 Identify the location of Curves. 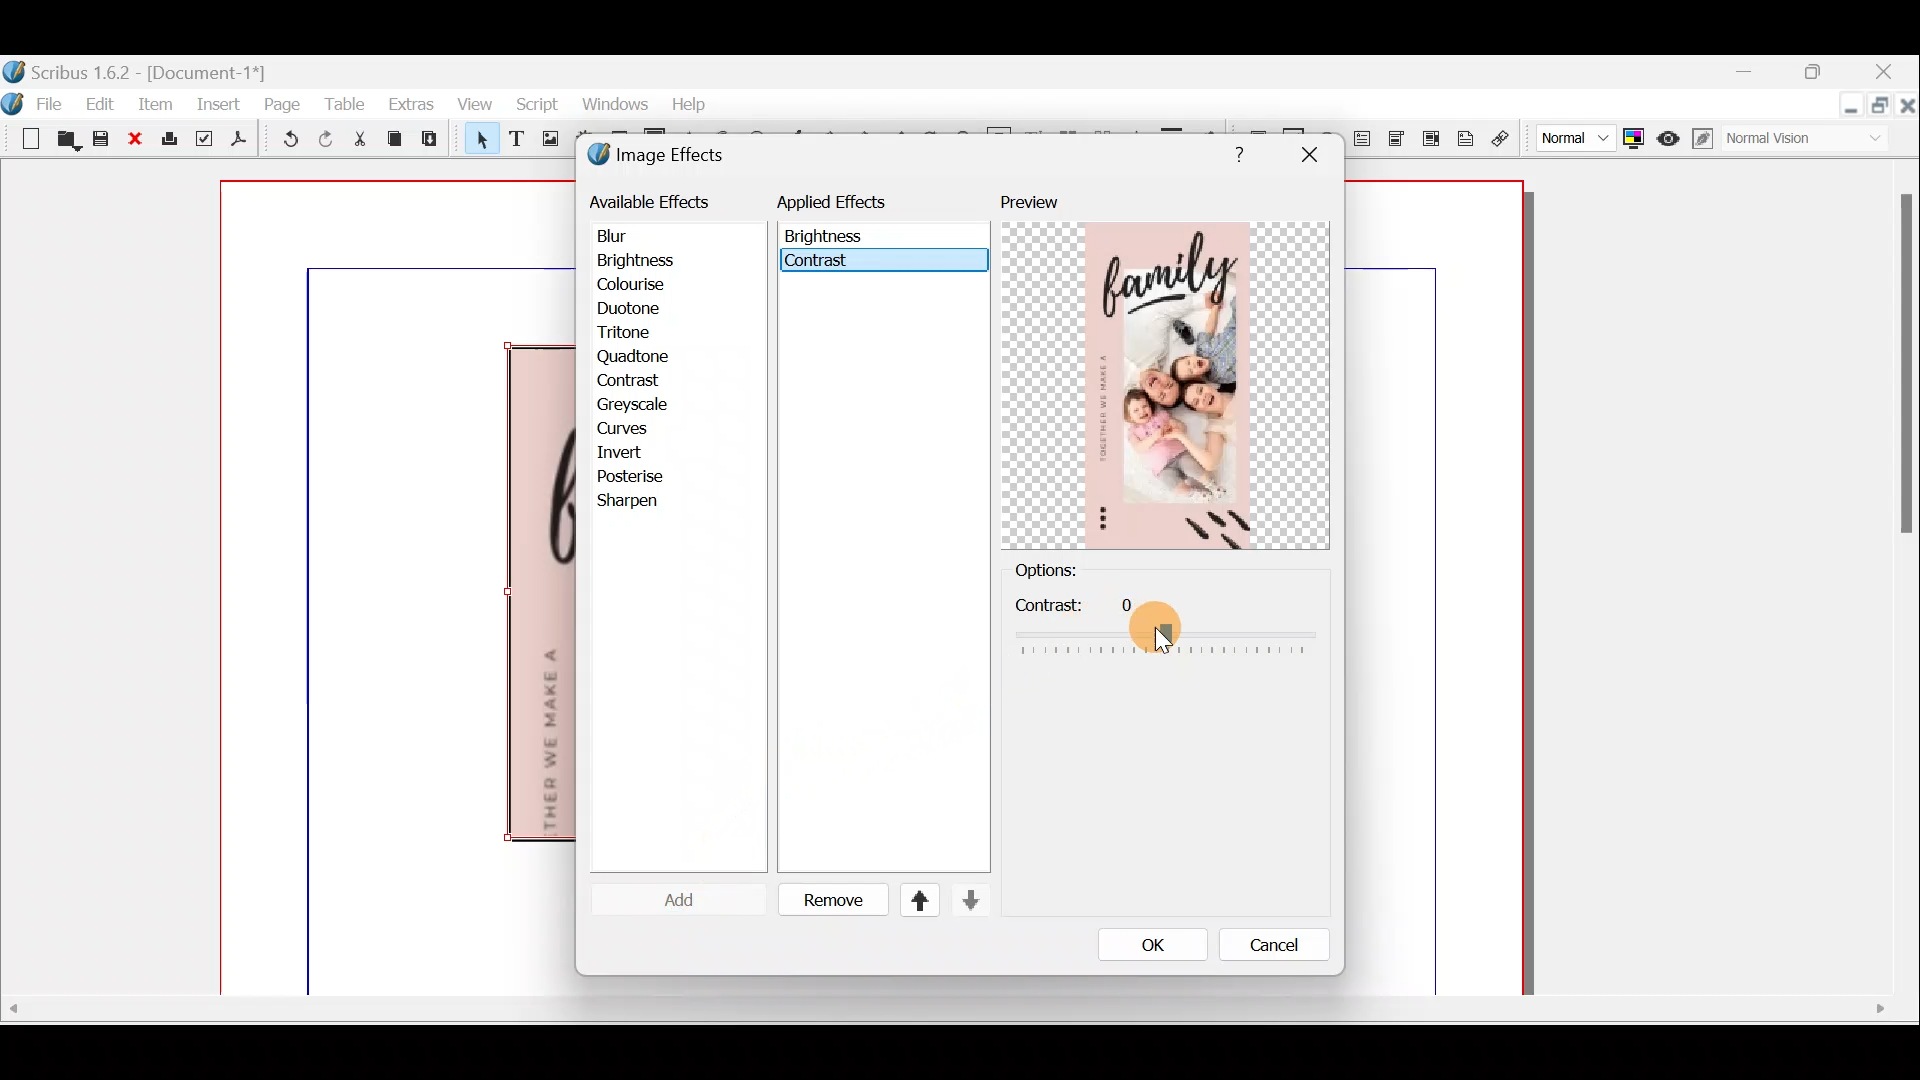
(637, 429).